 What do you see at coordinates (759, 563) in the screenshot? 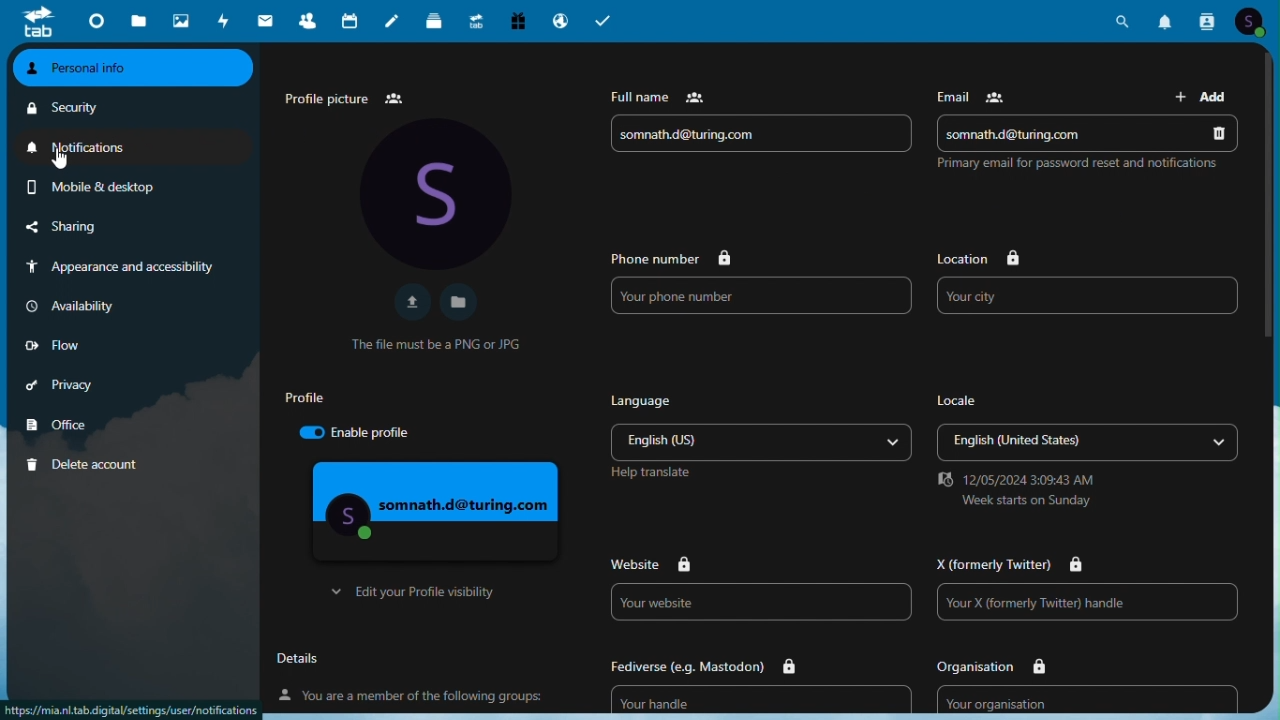
I see `Website` at bounding box center [759, 563].